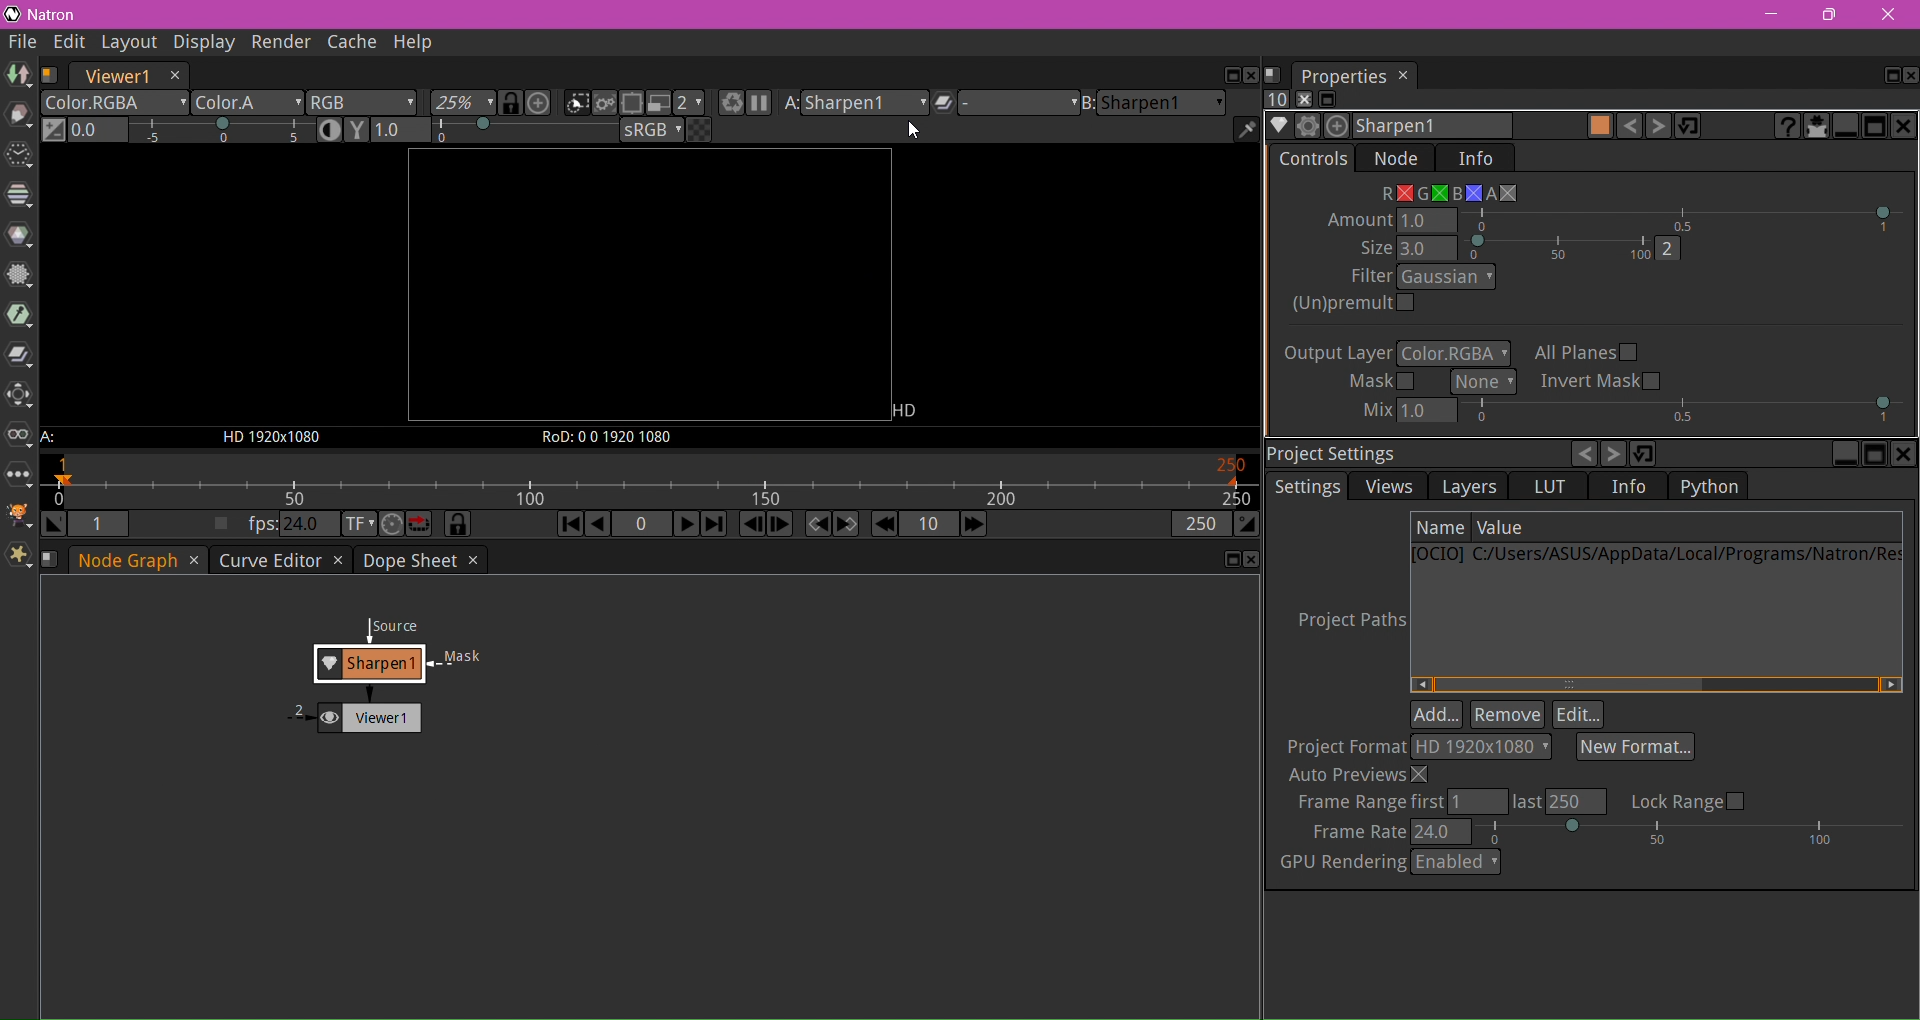 The width and height of the screenshot is (1920, 1020). I want to click on Restore default value for this operator, so click(1645, 455).